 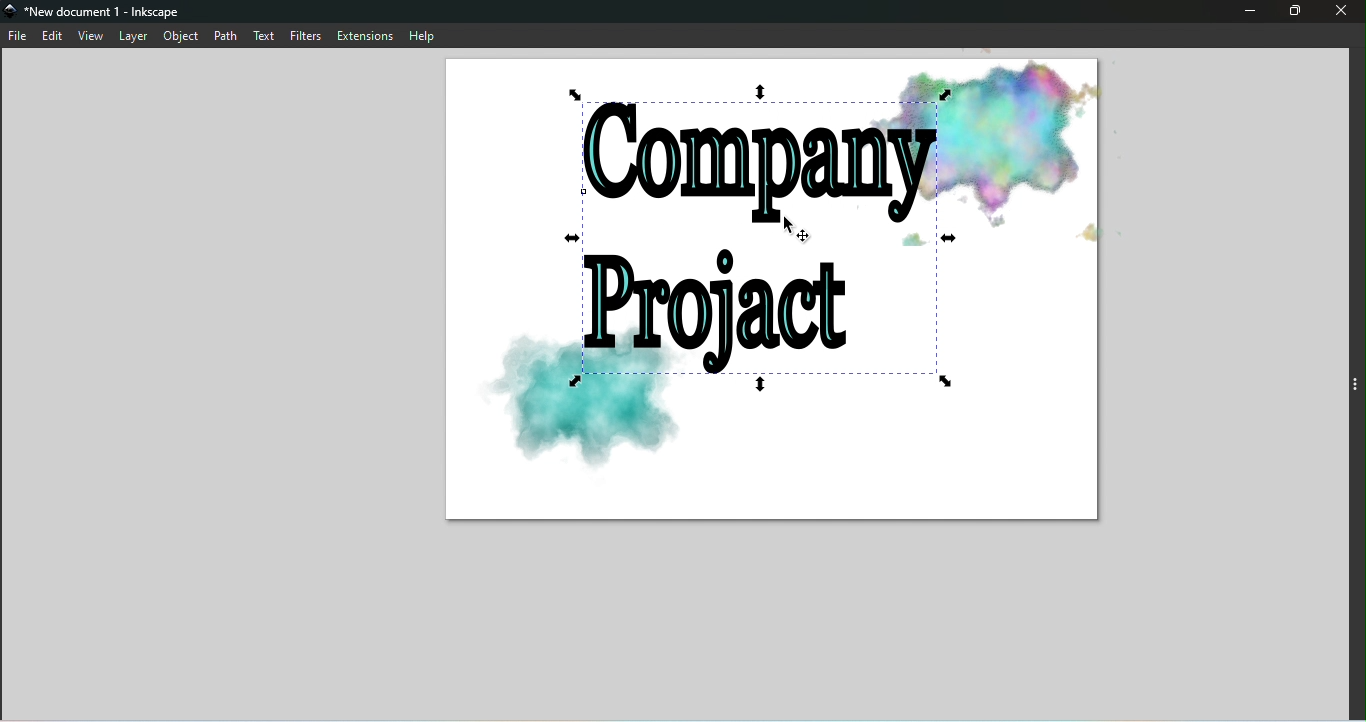 What do you see at coordinates (265, 34) in the screenshot?
I see `Text` at bounding box center [265, 34].